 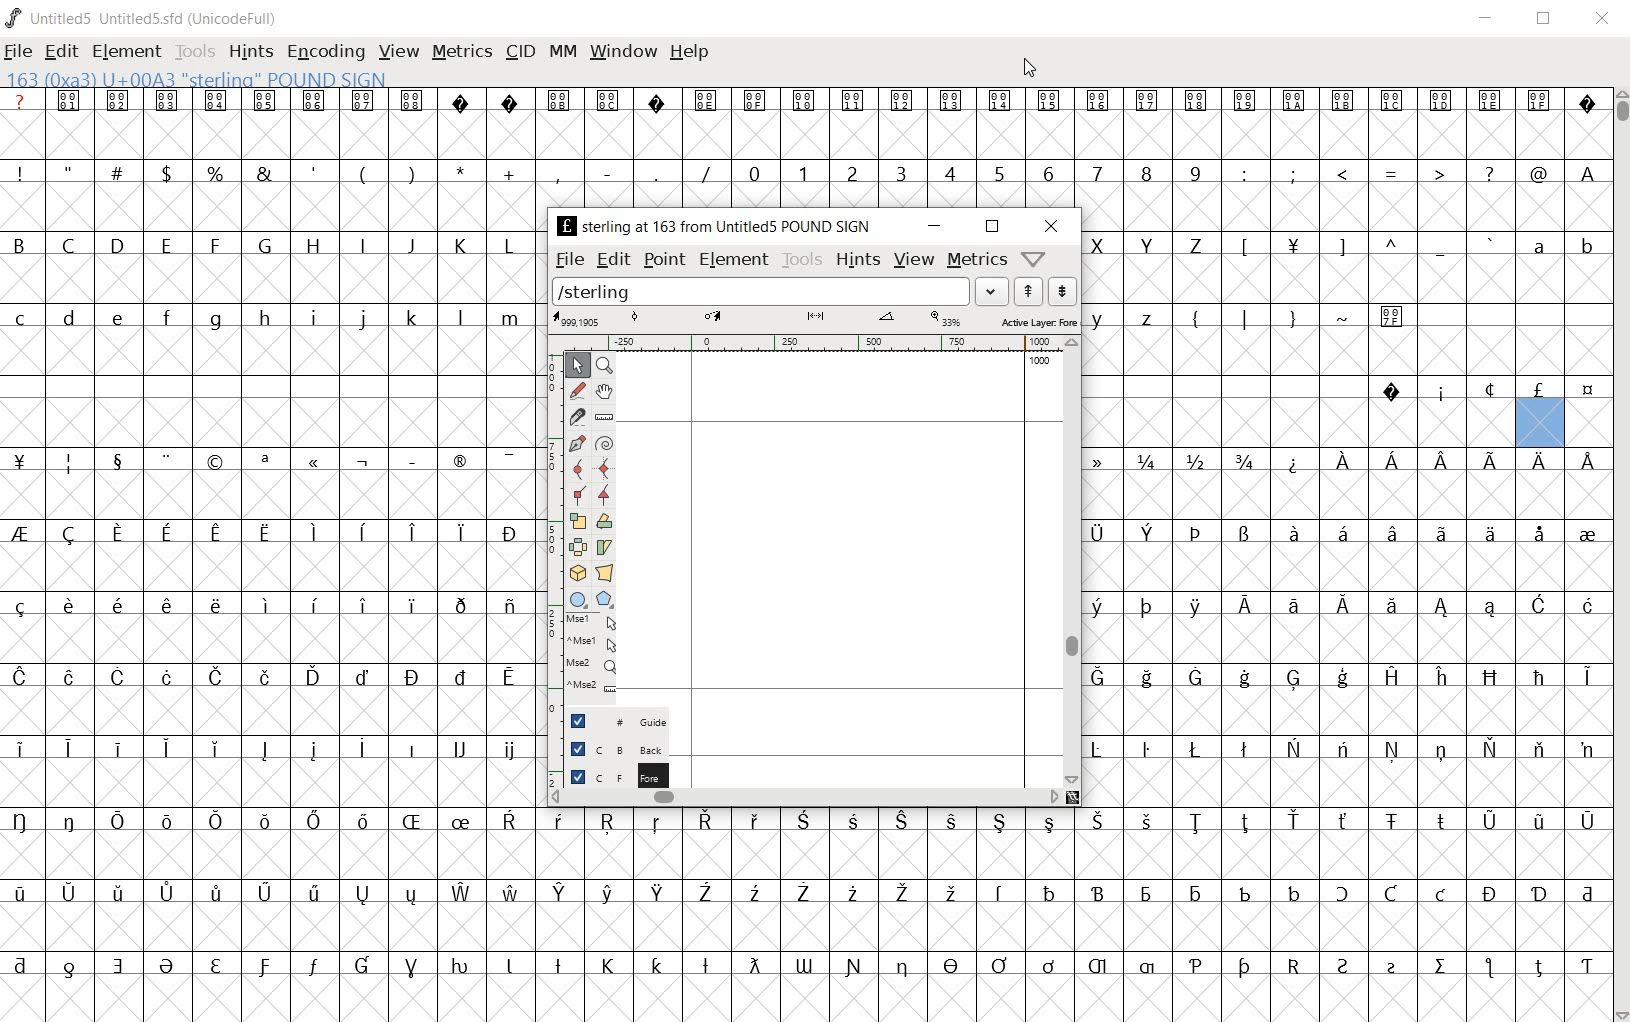 I want to click on Tools, so click(x=195, y=53).